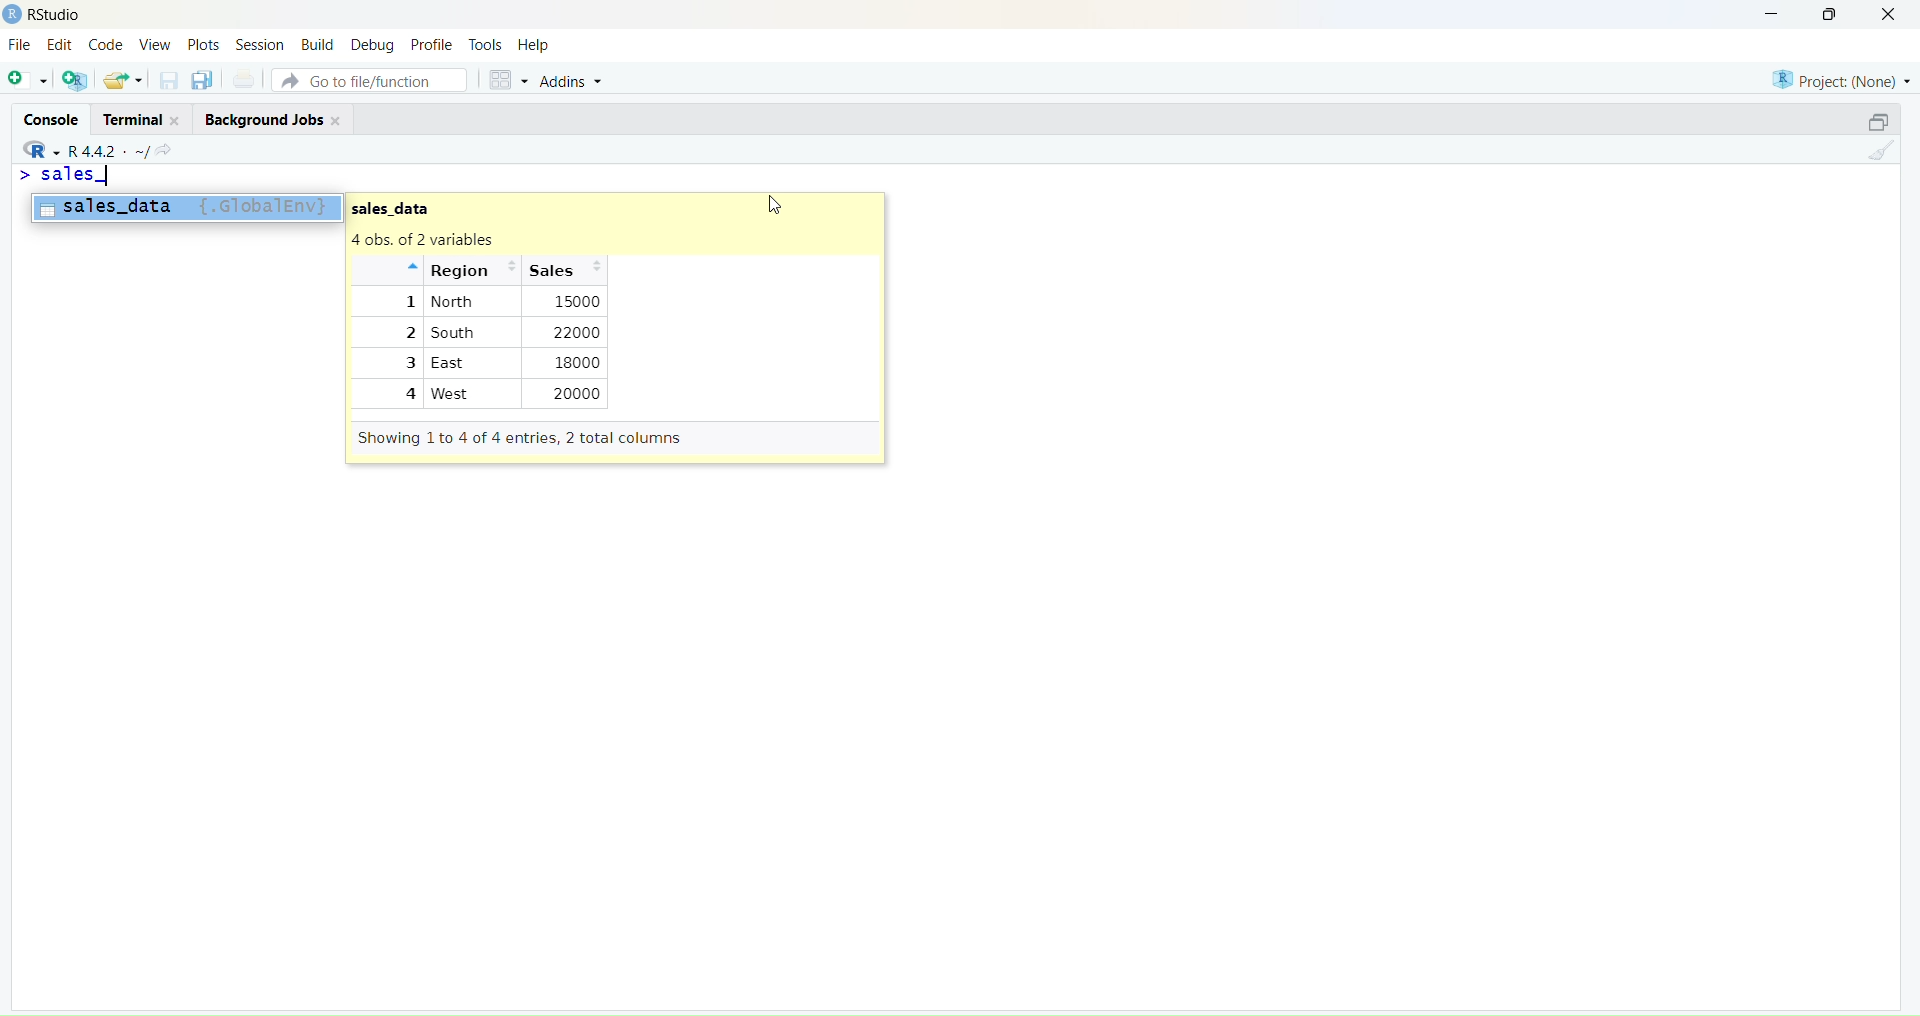 The width and height of the screenshot is (1920, 1016). I want to click on Plots, so click(203, 42).